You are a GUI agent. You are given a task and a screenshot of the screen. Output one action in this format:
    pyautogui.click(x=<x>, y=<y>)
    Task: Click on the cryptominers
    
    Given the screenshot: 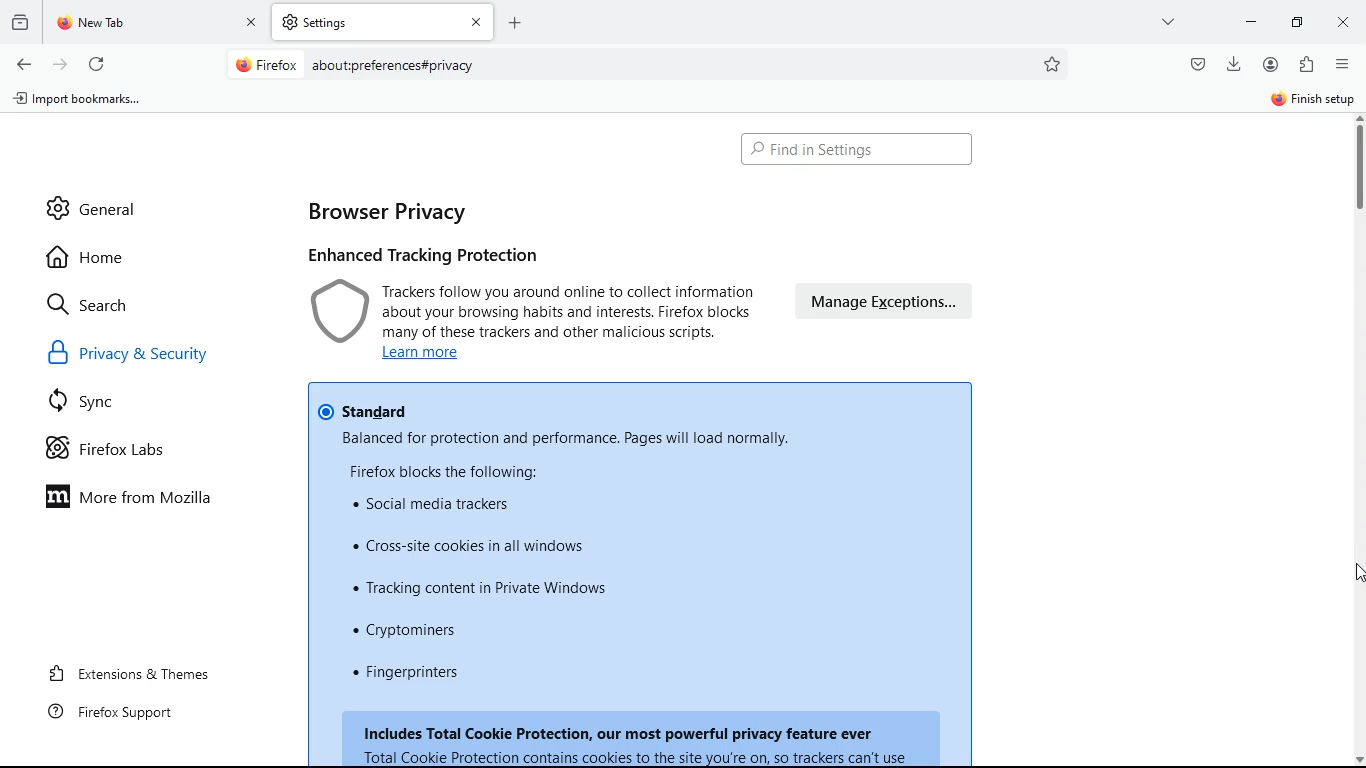 What is the action you would take?
    pyautogui.click(x=414, y=631)
    